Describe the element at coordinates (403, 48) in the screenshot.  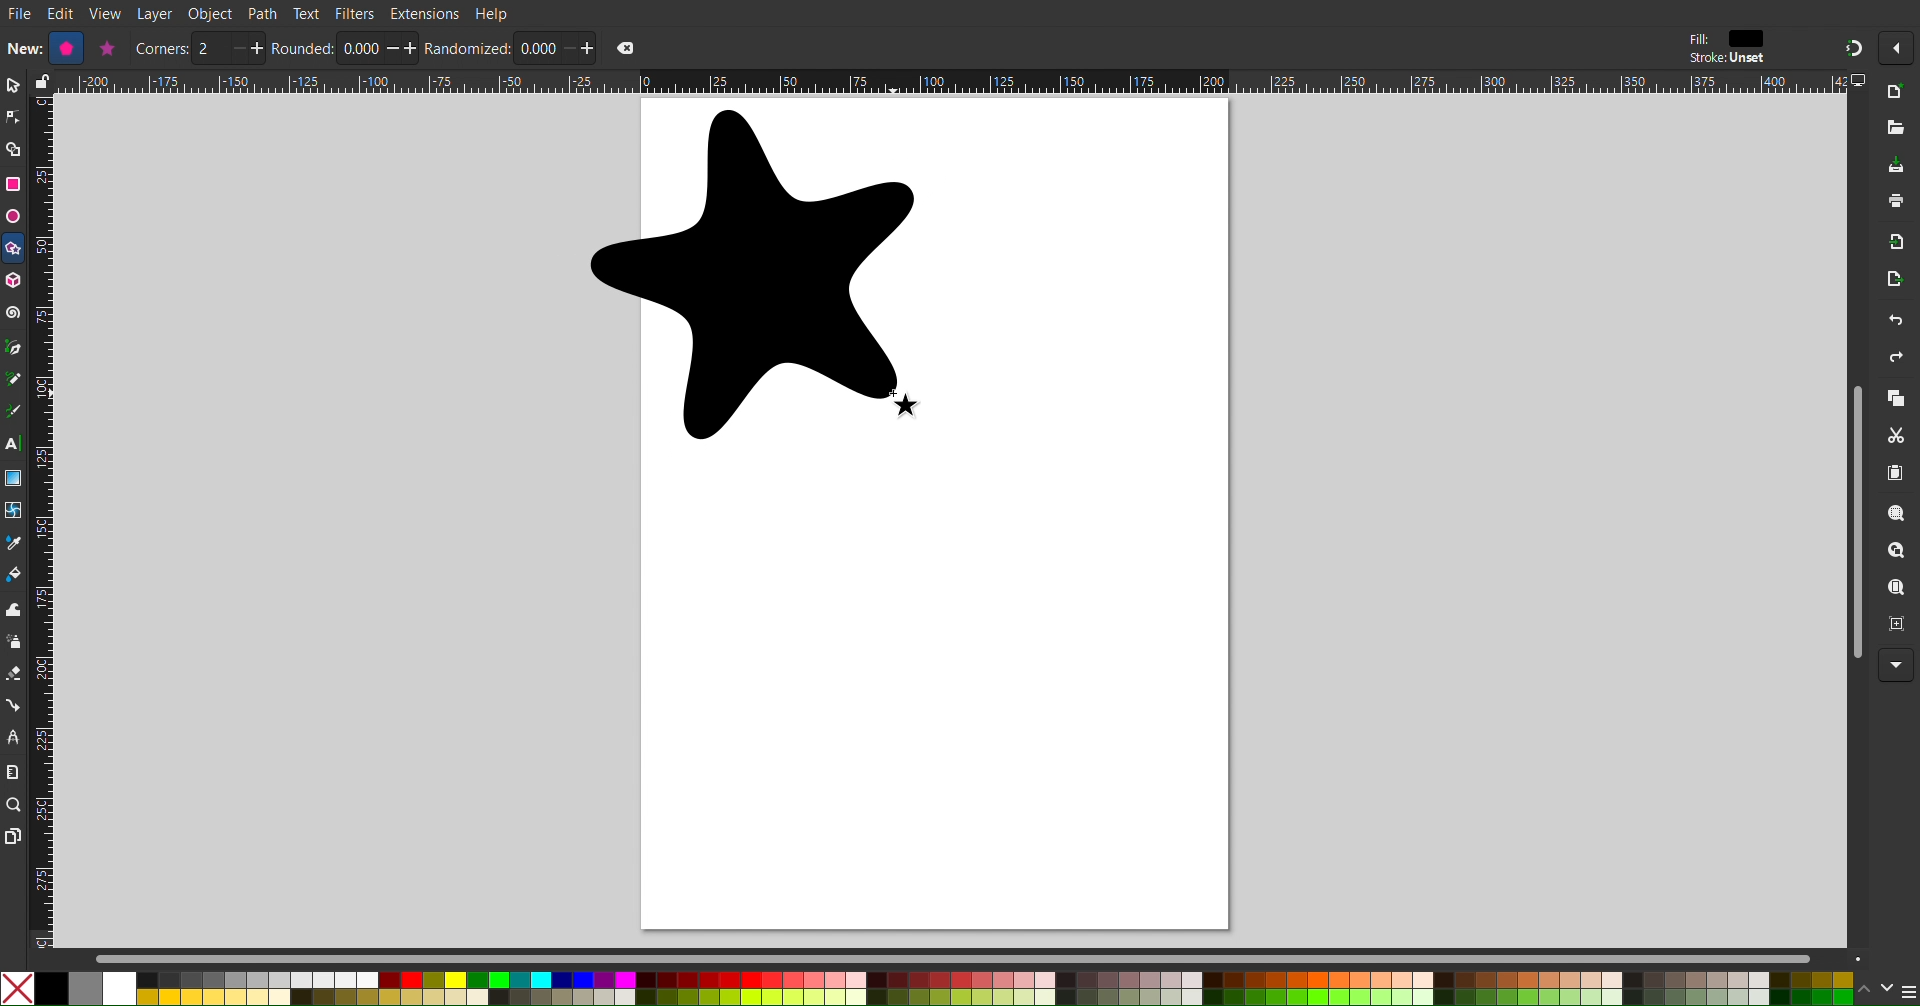
I see `increase/decrease` at that location.